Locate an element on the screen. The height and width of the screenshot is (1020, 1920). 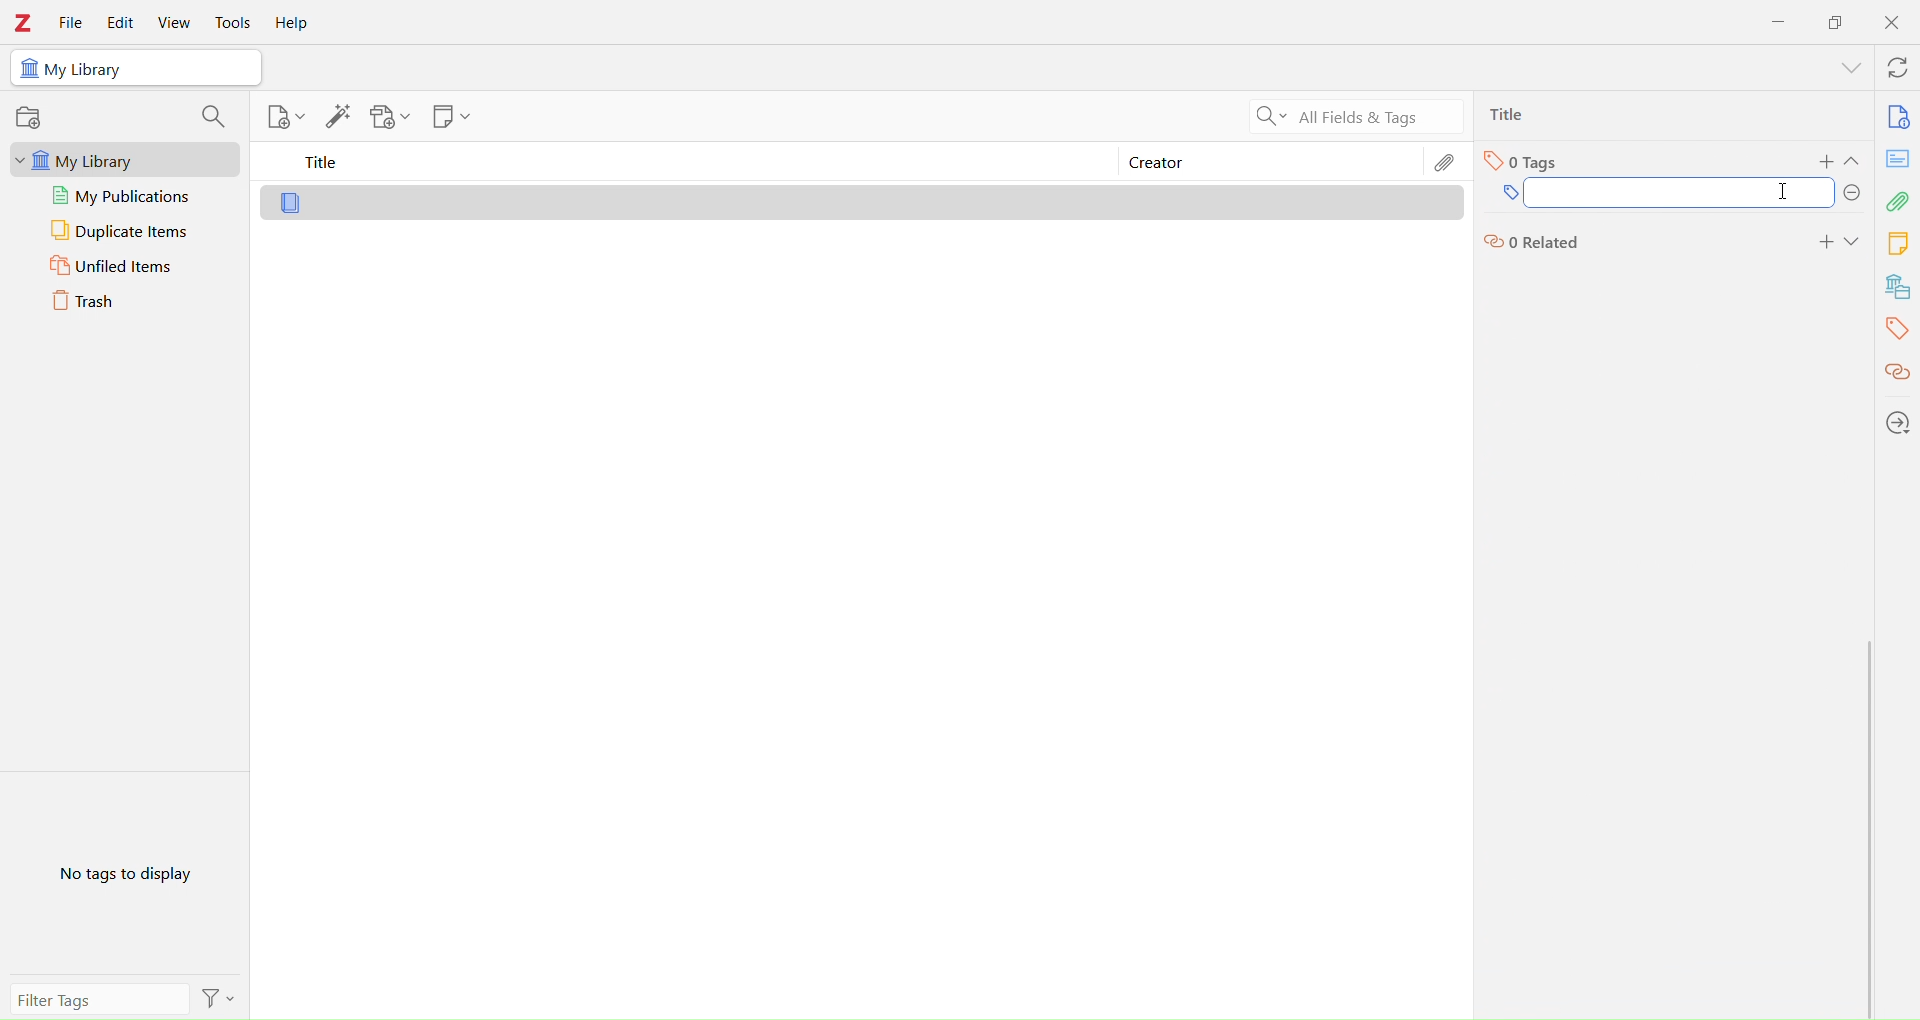
Ttlie is located at coordinates (1512, 114).